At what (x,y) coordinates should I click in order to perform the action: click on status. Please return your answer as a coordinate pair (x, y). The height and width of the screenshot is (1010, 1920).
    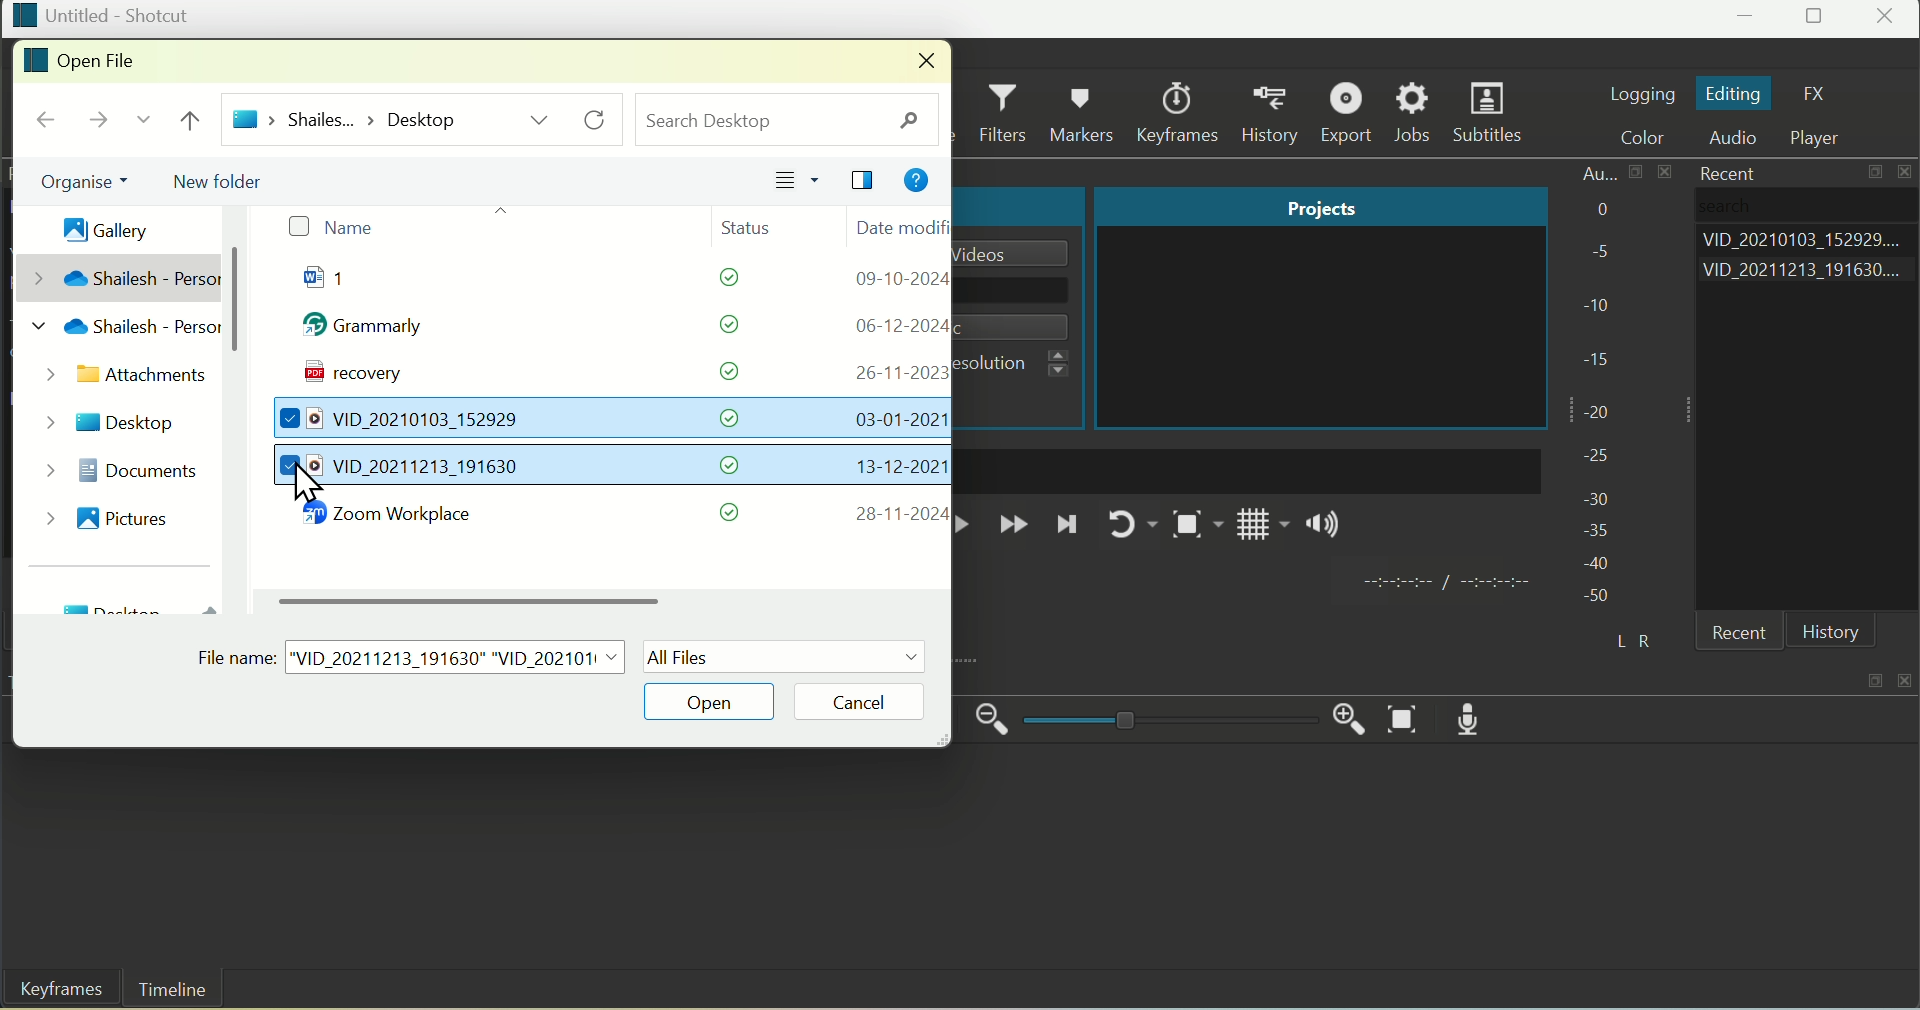
    Looking at the image, I should click on (731, 465).